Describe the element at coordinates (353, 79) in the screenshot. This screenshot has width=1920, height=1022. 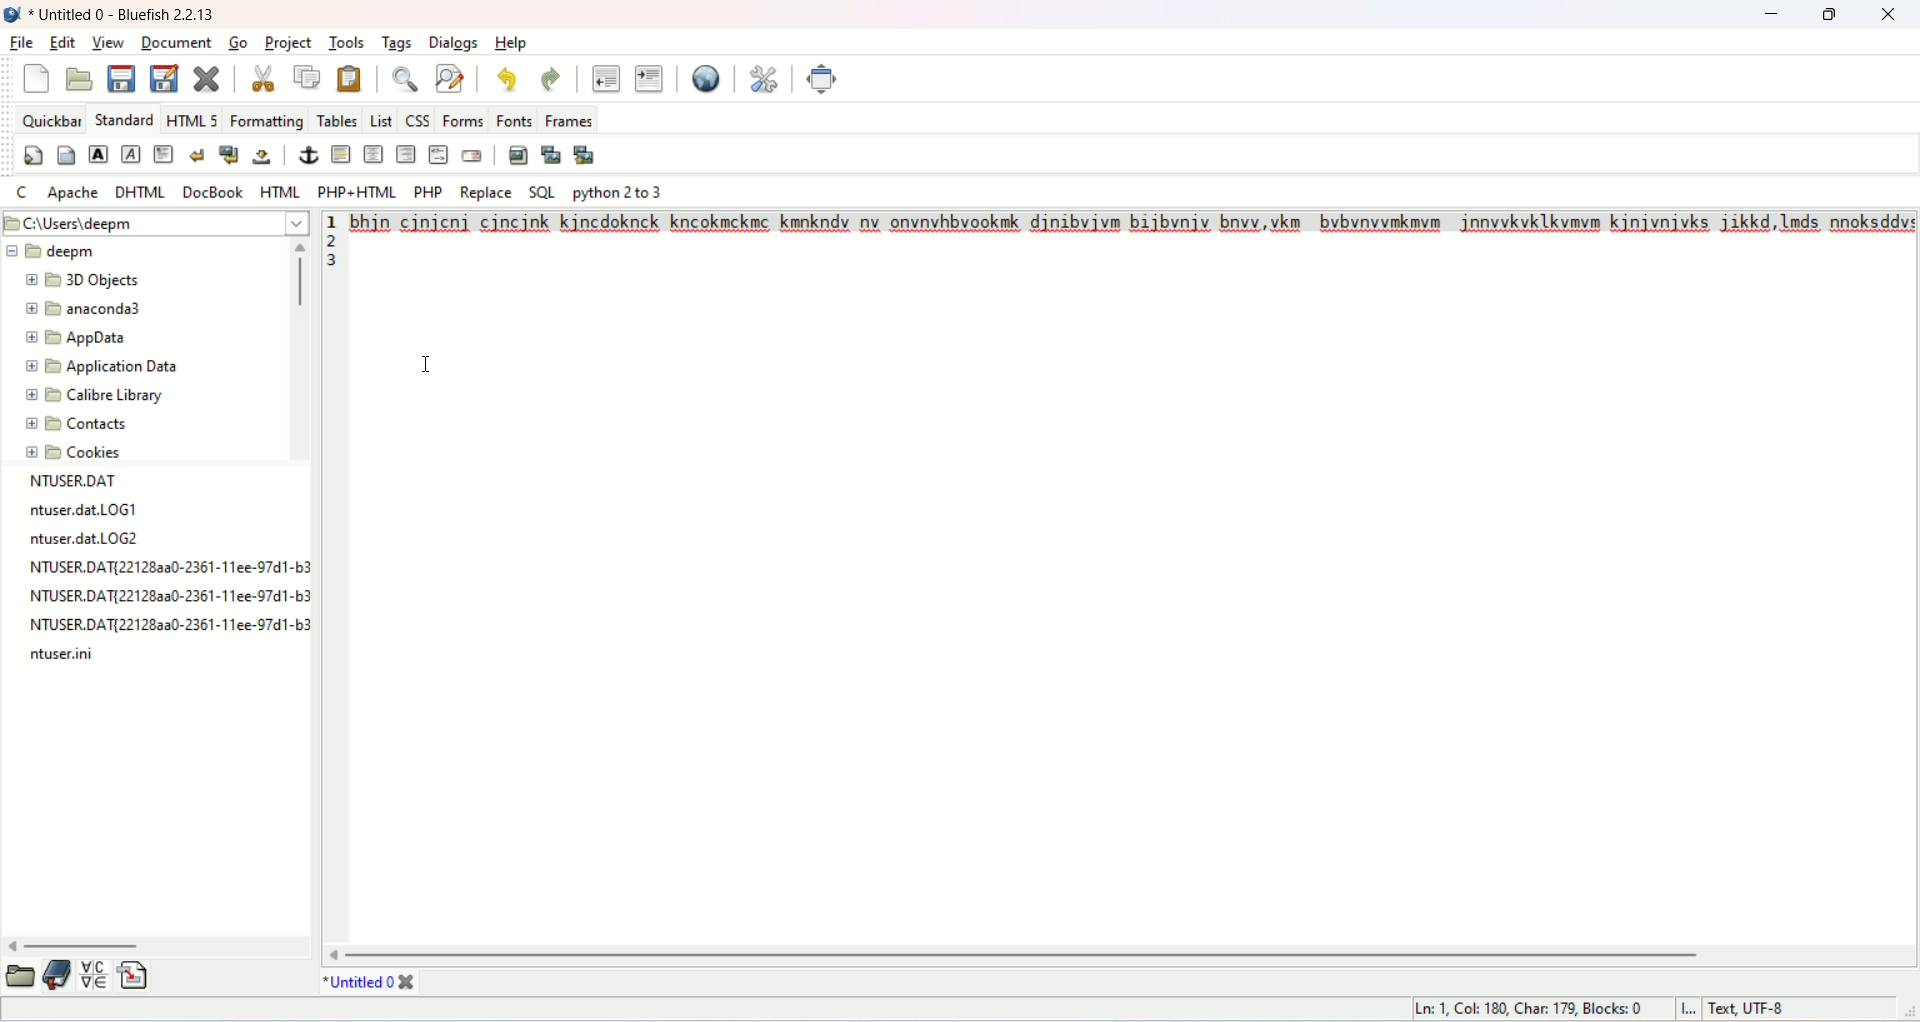
I see `paste` at that location.